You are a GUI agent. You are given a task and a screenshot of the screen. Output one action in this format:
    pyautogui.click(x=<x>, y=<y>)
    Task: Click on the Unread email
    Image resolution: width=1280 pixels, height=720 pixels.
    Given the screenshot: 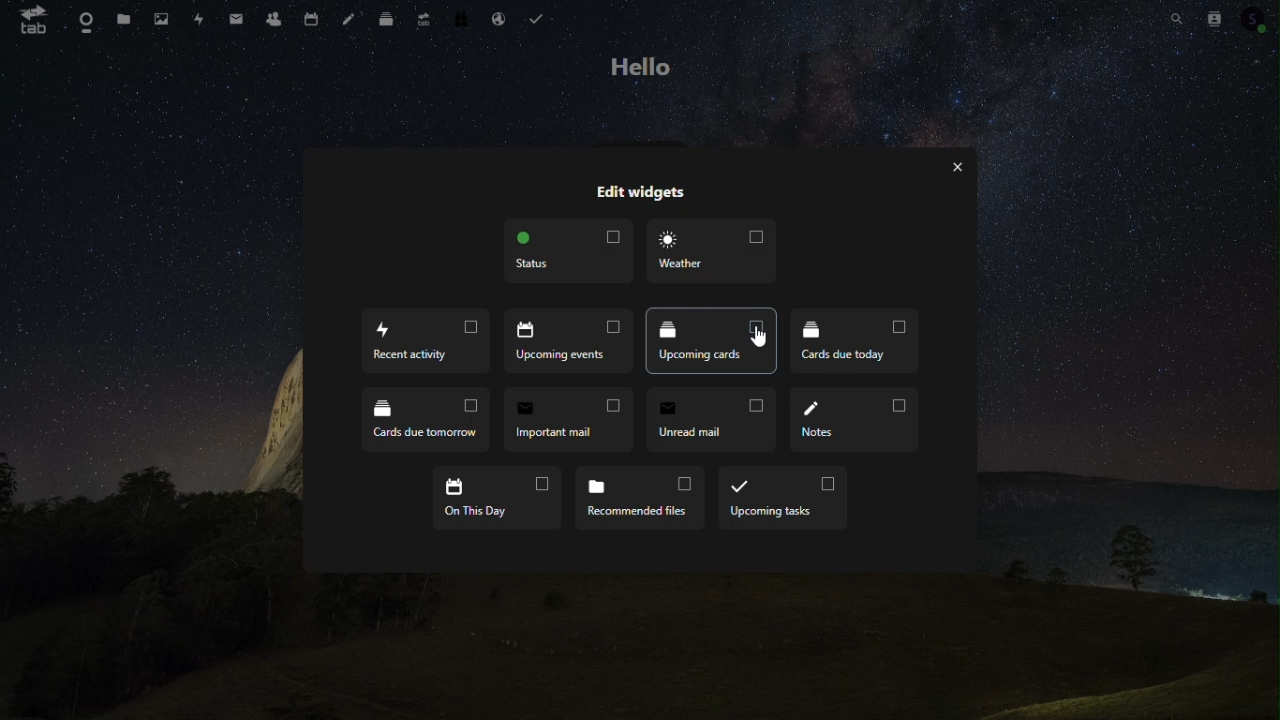 What is the action you would take?
    pyautogui.click(x=711, y=419)
    